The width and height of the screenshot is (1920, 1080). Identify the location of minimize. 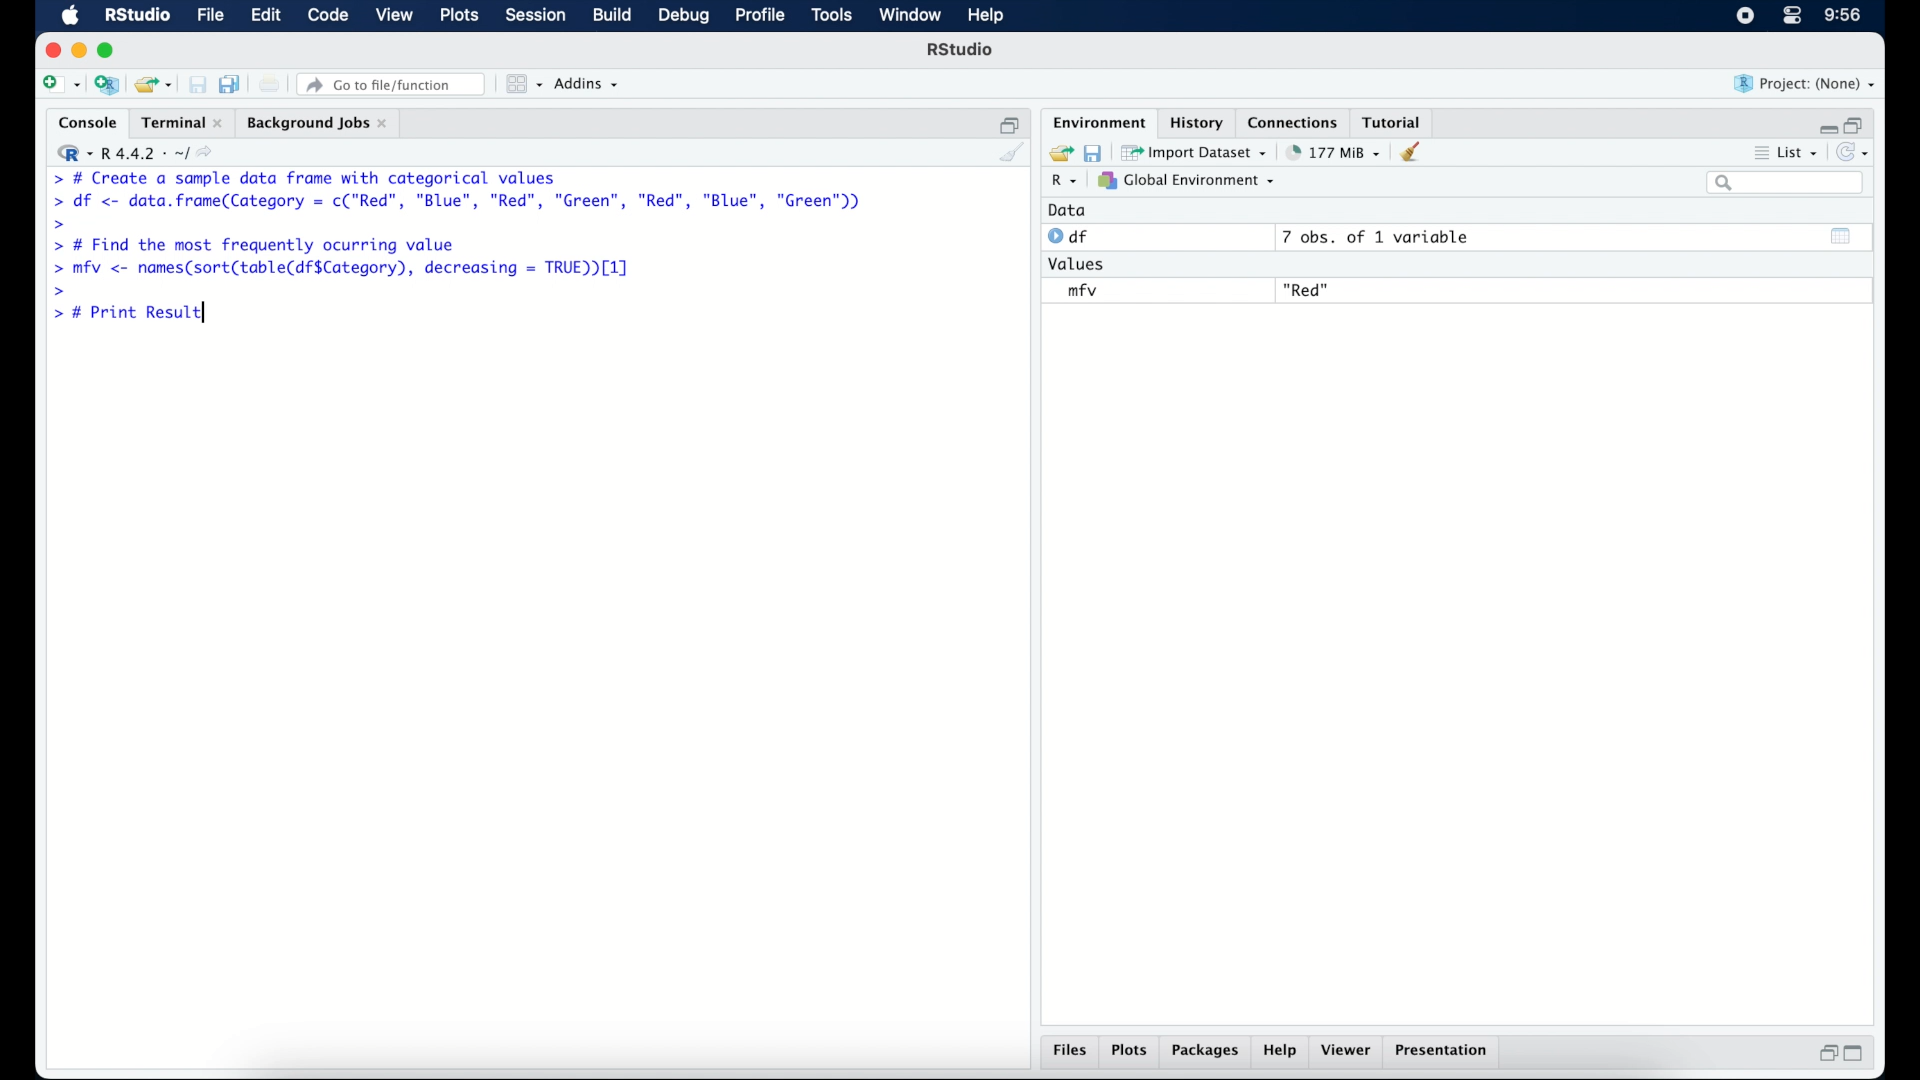
(1824, 125).